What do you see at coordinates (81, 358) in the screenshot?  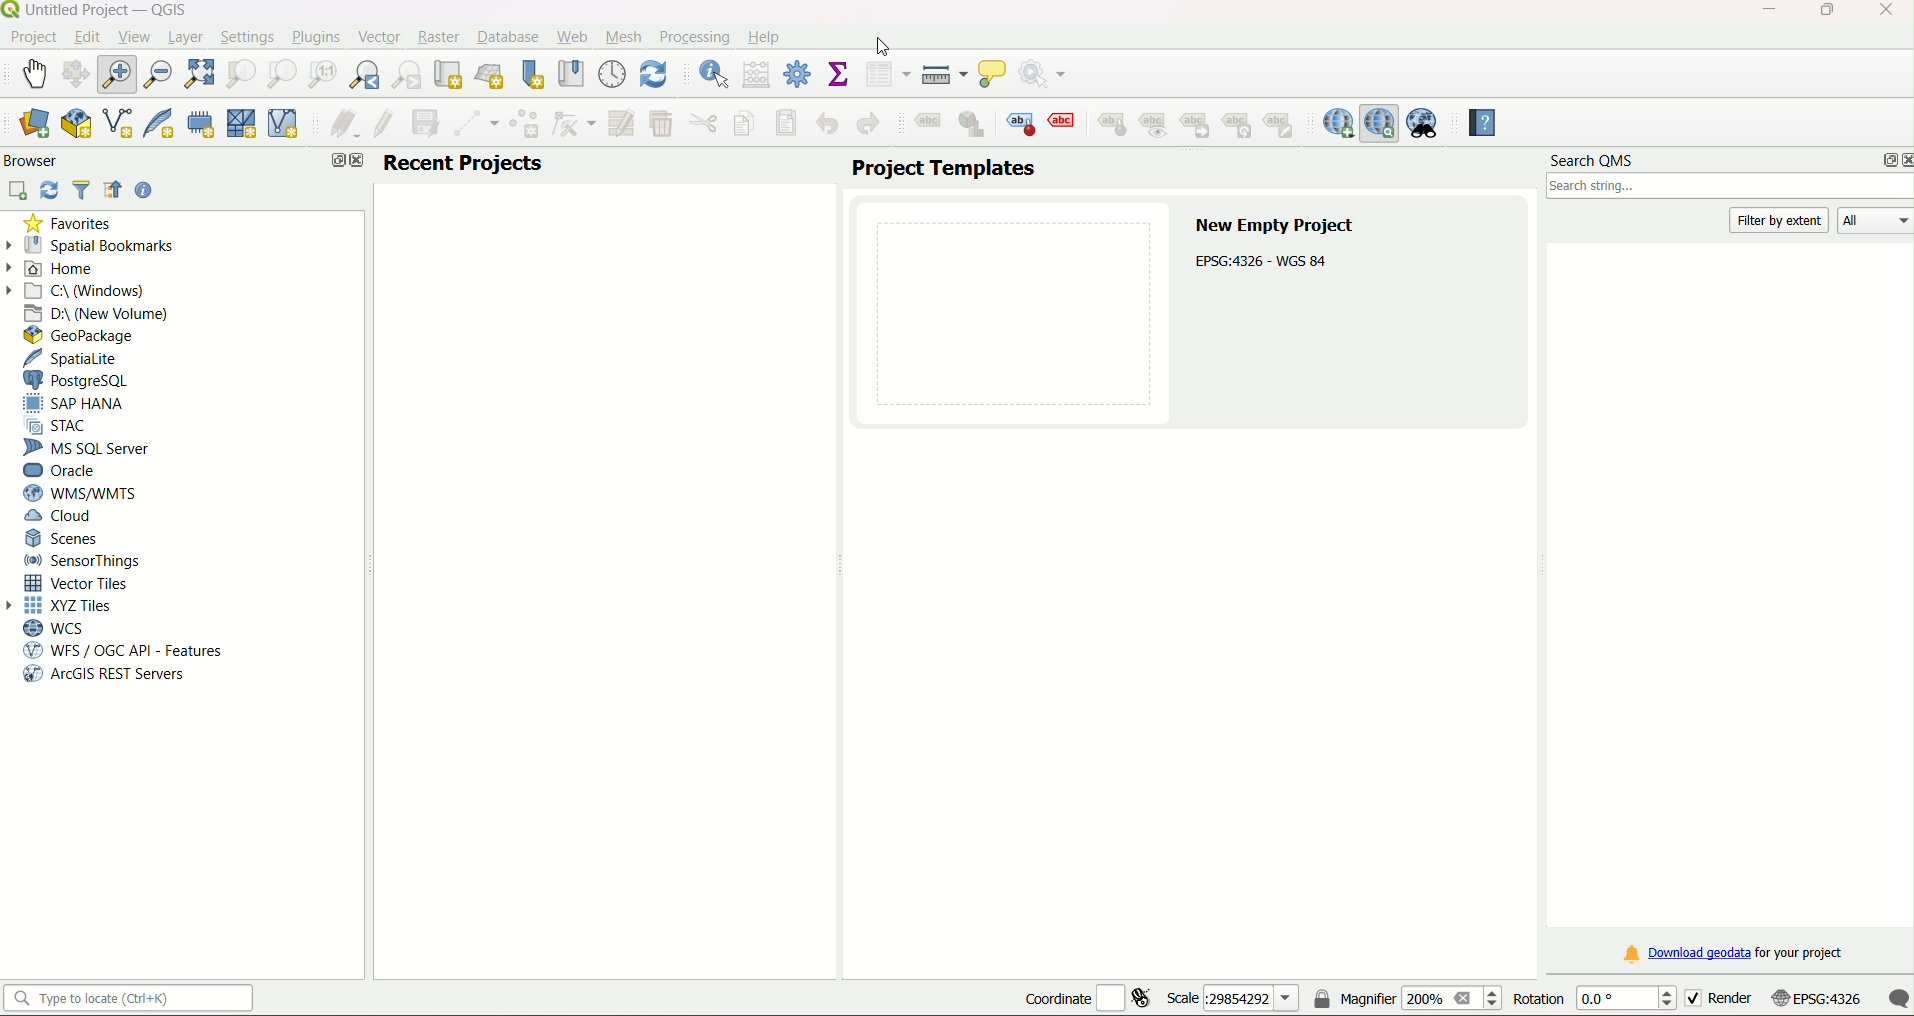 I see `Spatial Lite` at bounding box center [81, 358].